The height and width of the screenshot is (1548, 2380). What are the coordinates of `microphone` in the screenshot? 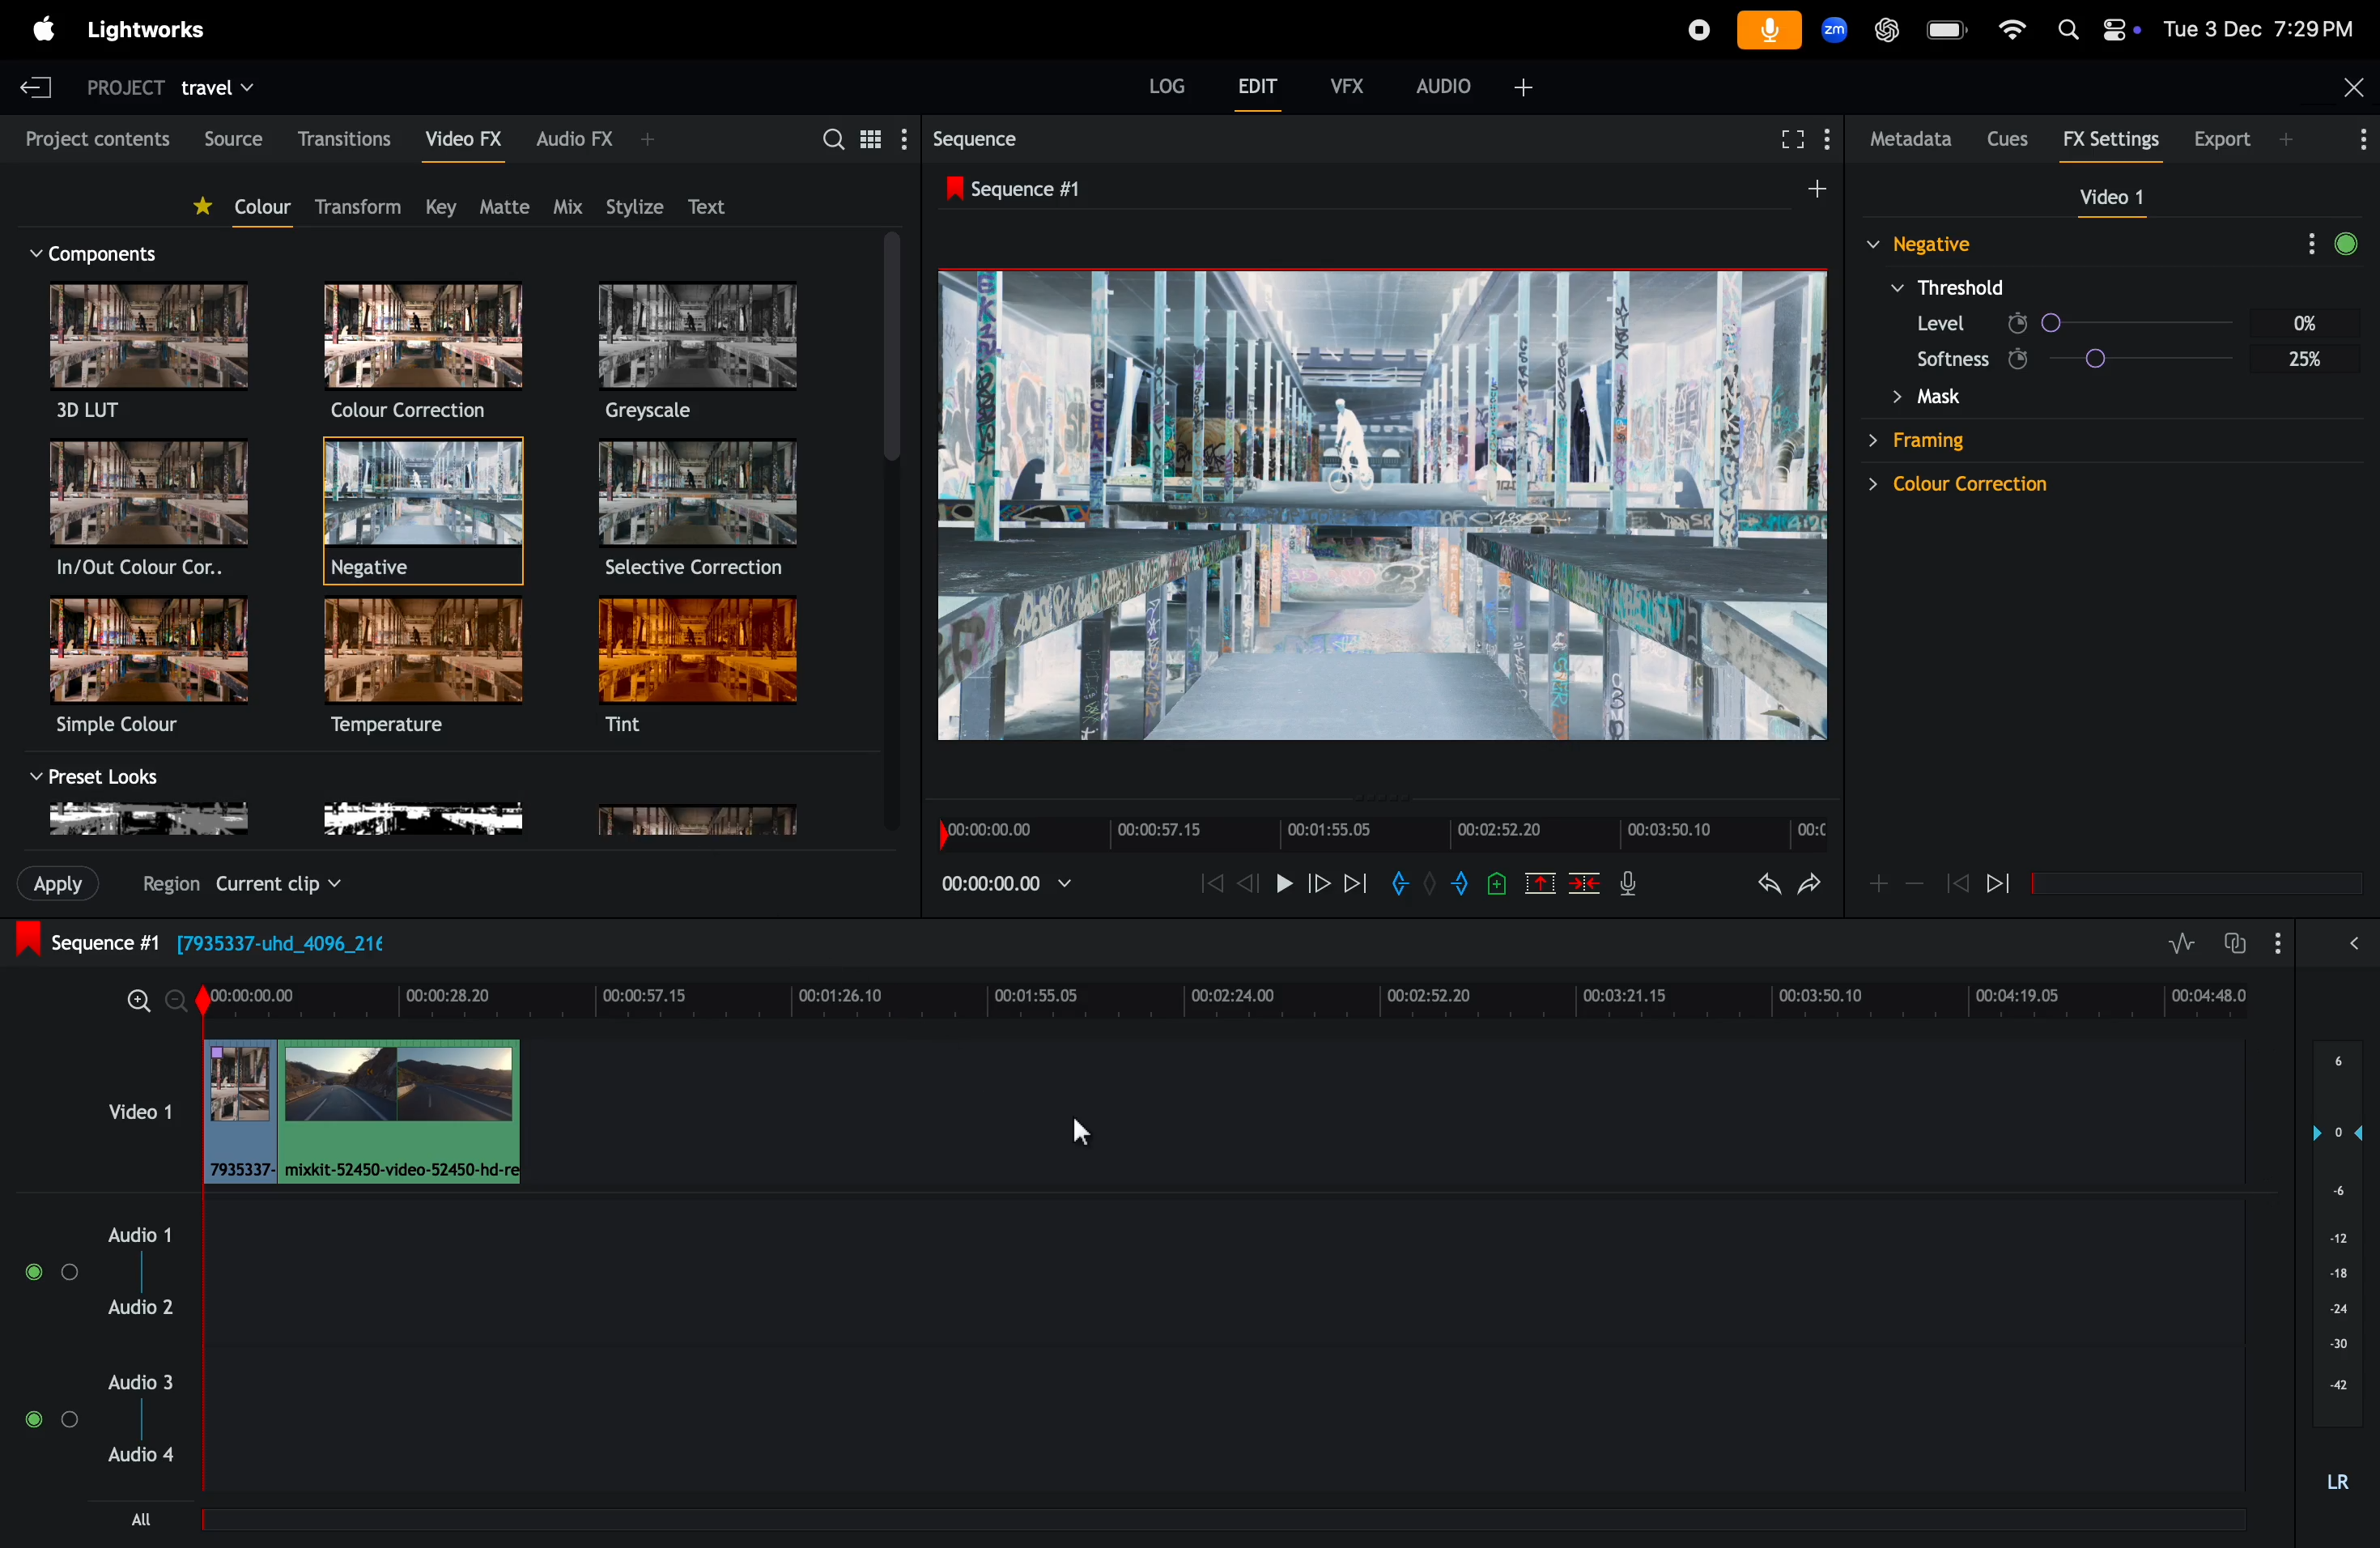 It's located at (1771, 31).